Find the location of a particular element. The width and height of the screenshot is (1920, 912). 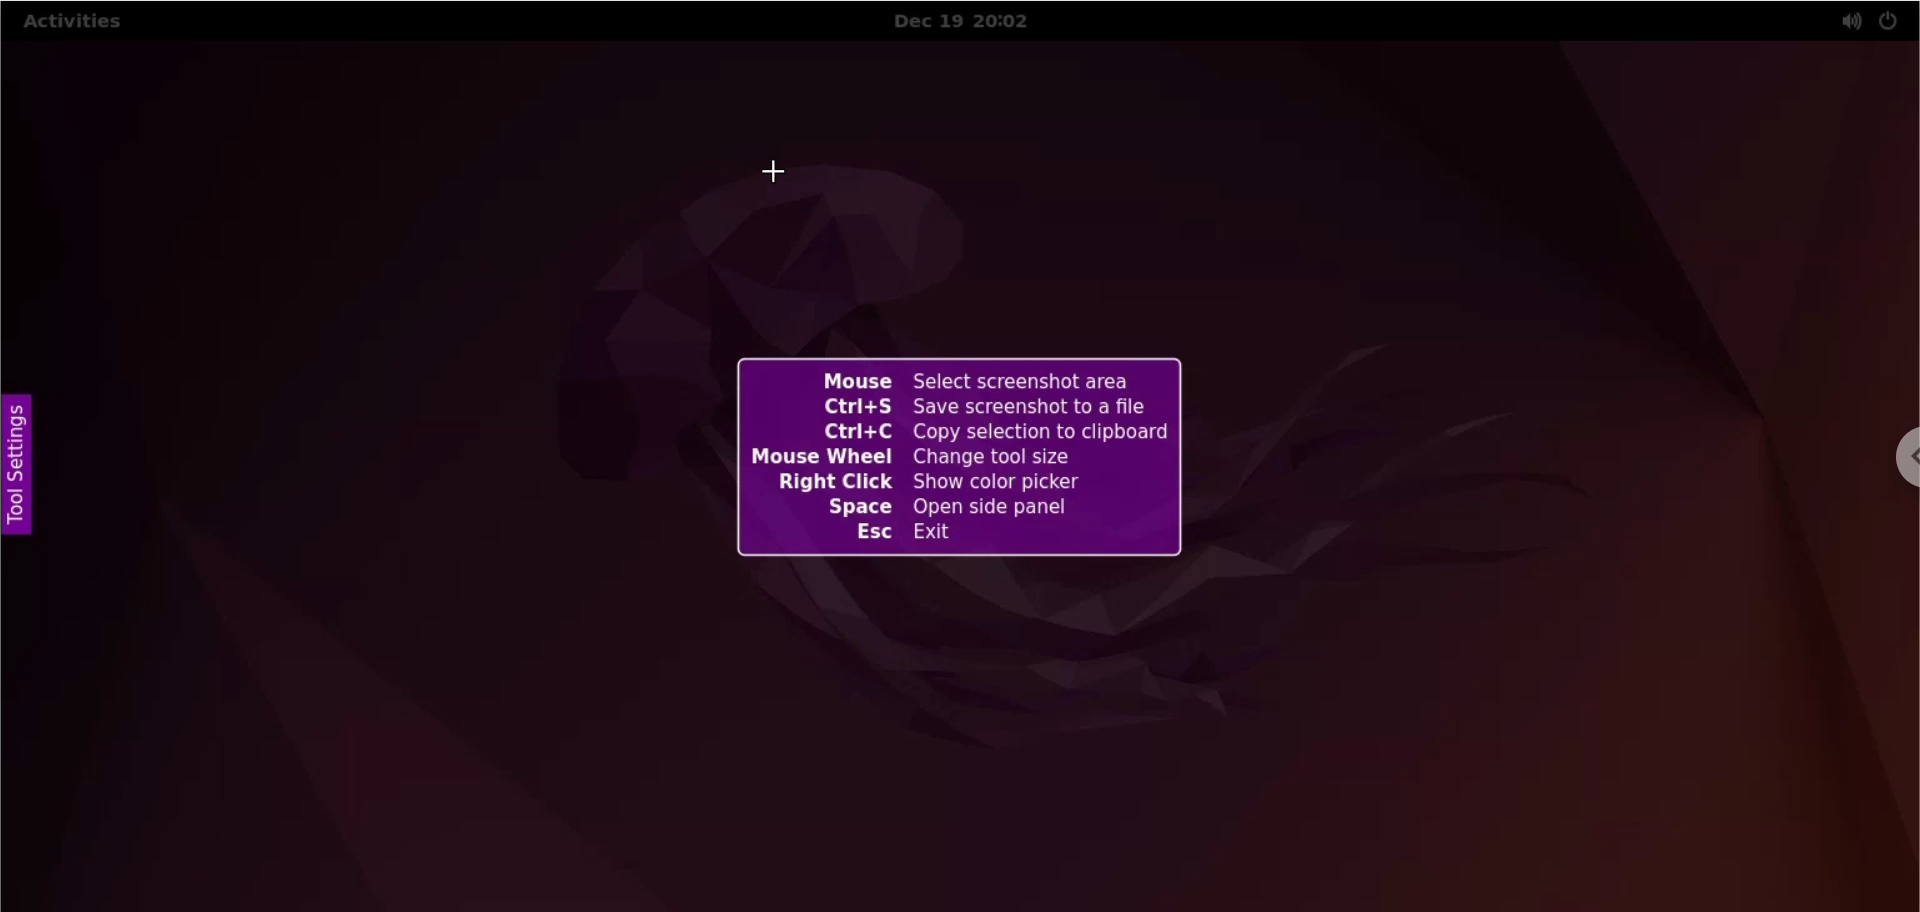

sound settings options is located at coordinates (1846, 23).